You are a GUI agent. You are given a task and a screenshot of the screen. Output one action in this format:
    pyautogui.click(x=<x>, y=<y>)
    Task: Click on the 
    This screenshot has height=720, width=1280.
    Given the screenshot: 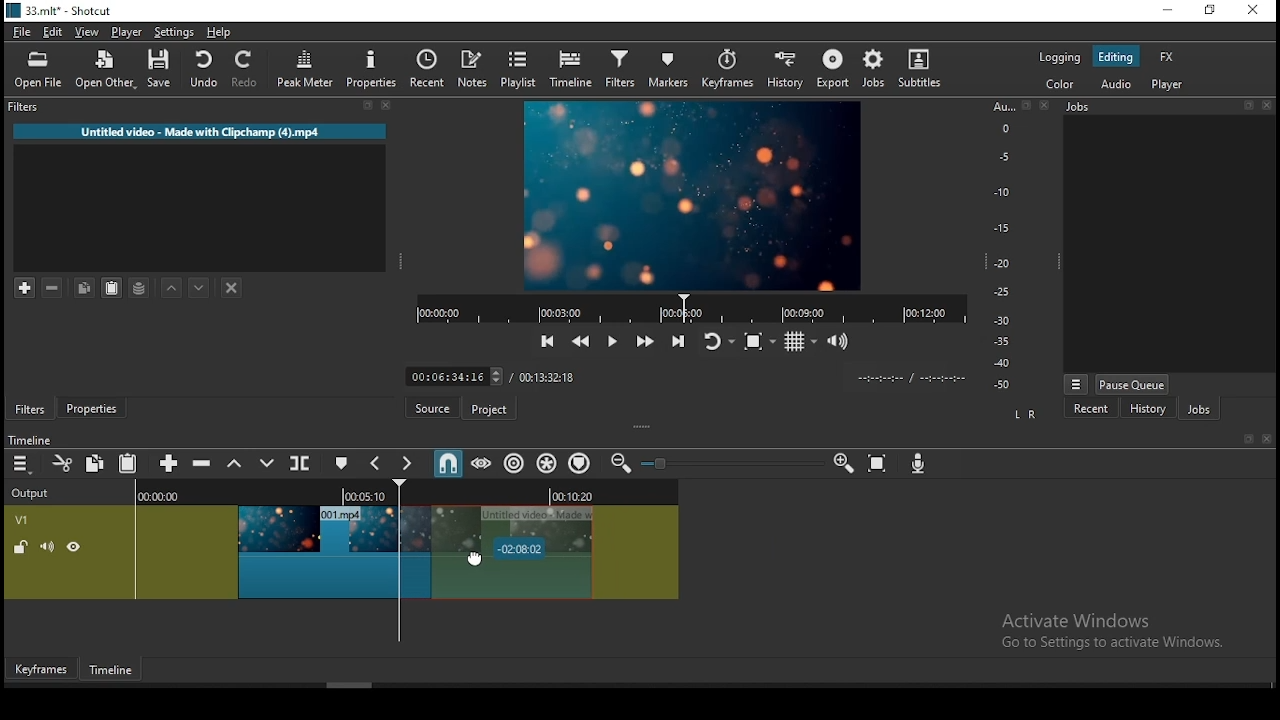 What is the action you would take?
    pyautogui.click(x=1247, y=440)
    